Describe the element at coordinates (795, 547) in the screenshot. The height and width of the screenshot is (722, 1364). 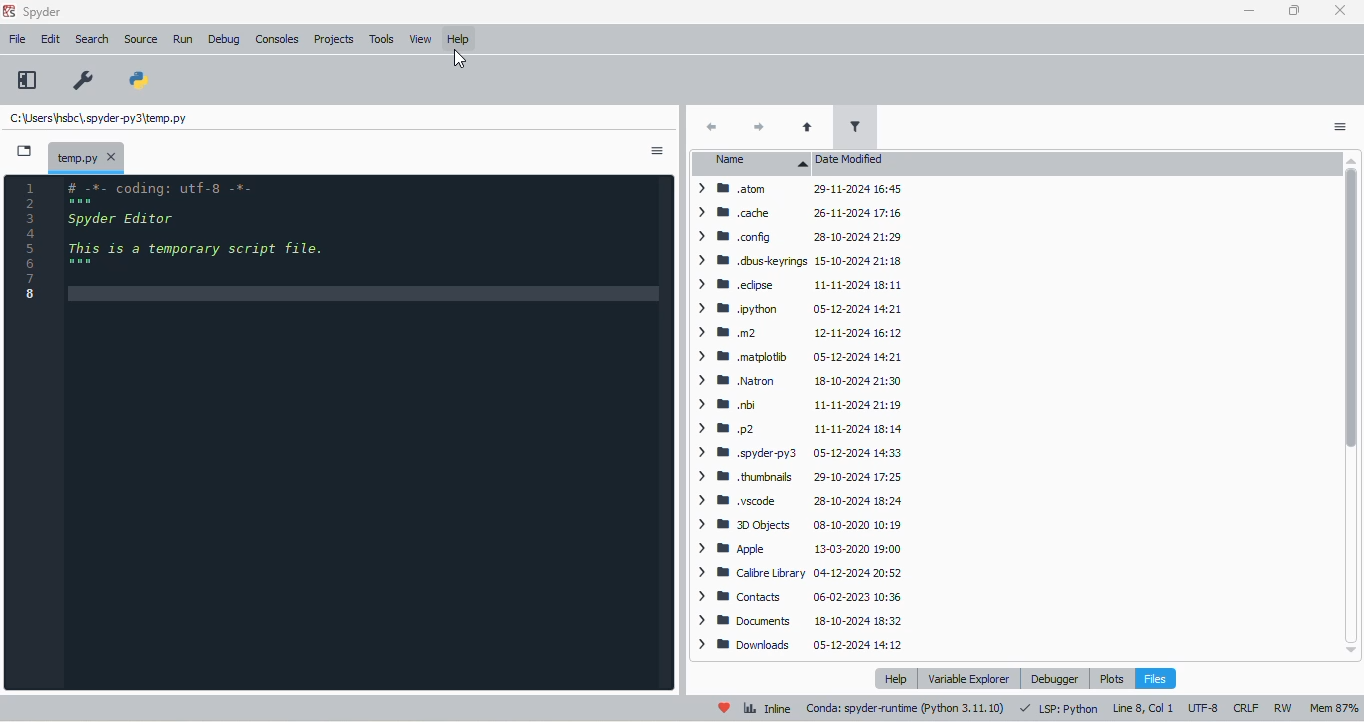
I see `> B Apple 13-03-2020 19:00` at that location.